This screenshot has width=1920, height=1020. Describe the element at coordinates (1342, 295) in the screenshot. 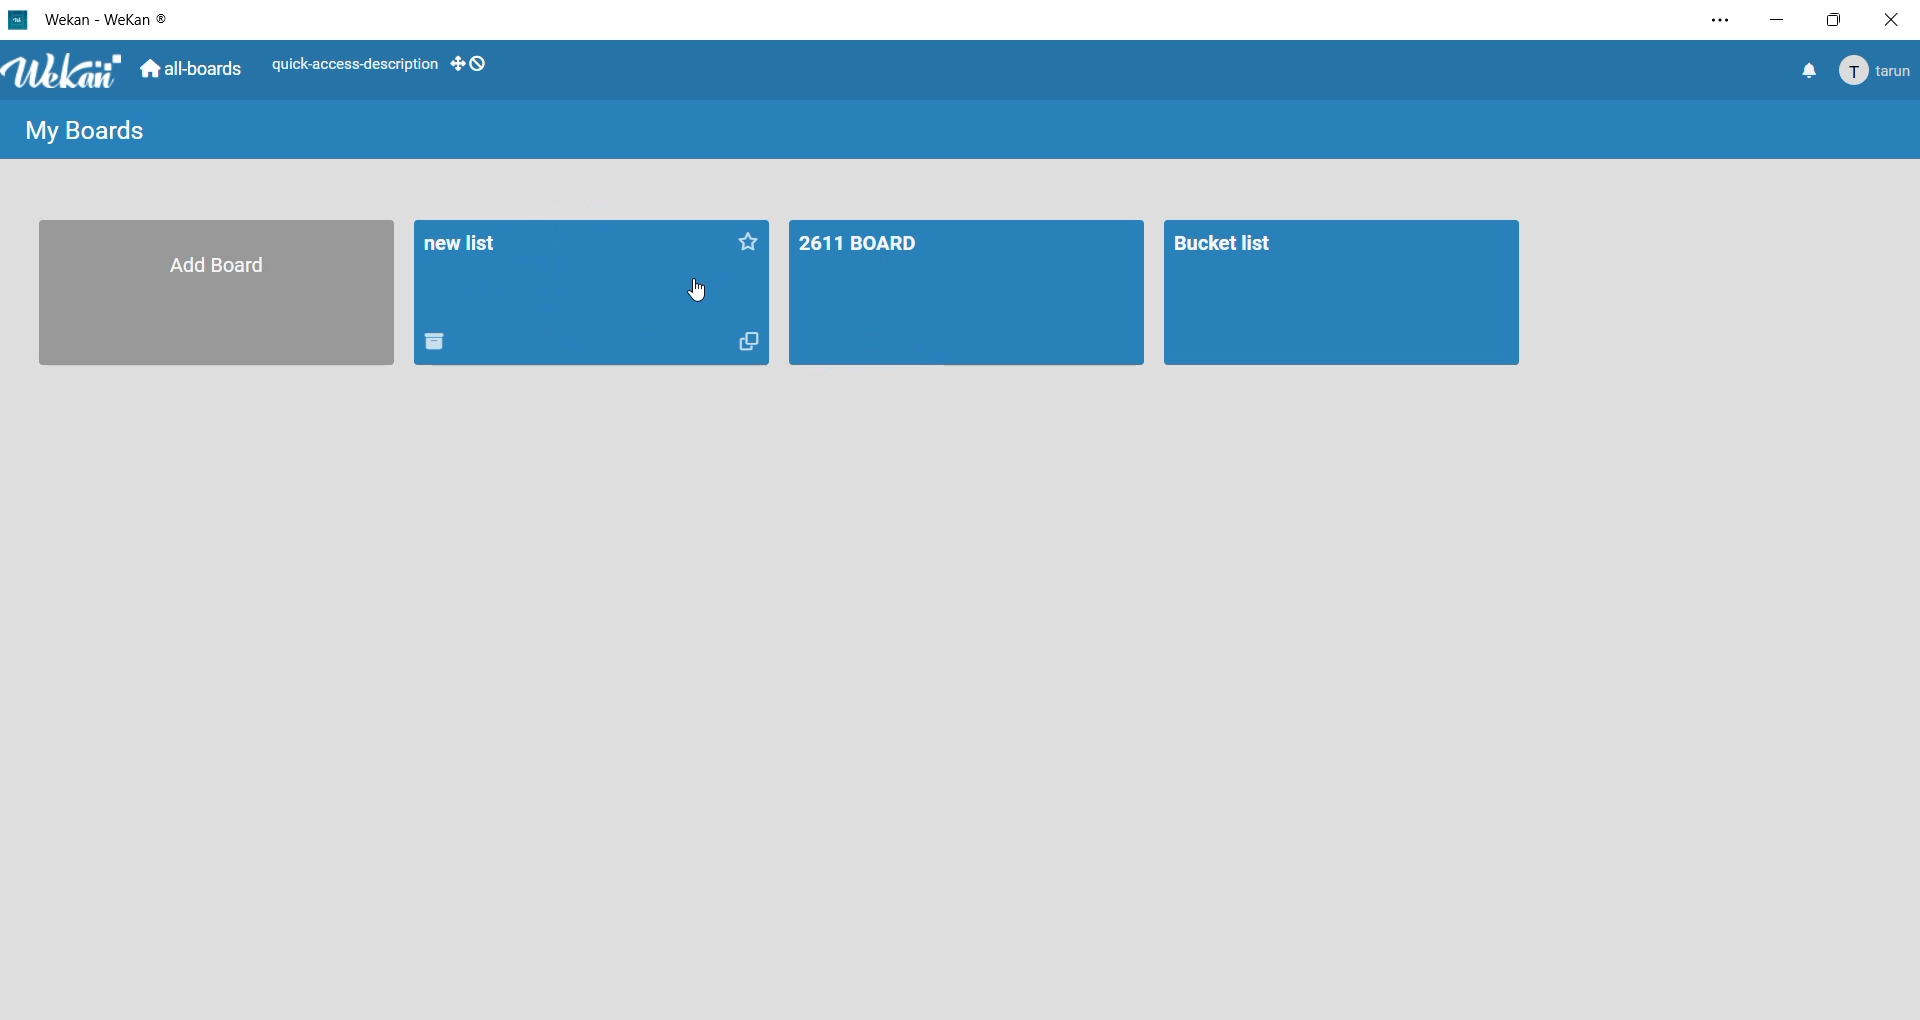

I see `board 2` at that location.